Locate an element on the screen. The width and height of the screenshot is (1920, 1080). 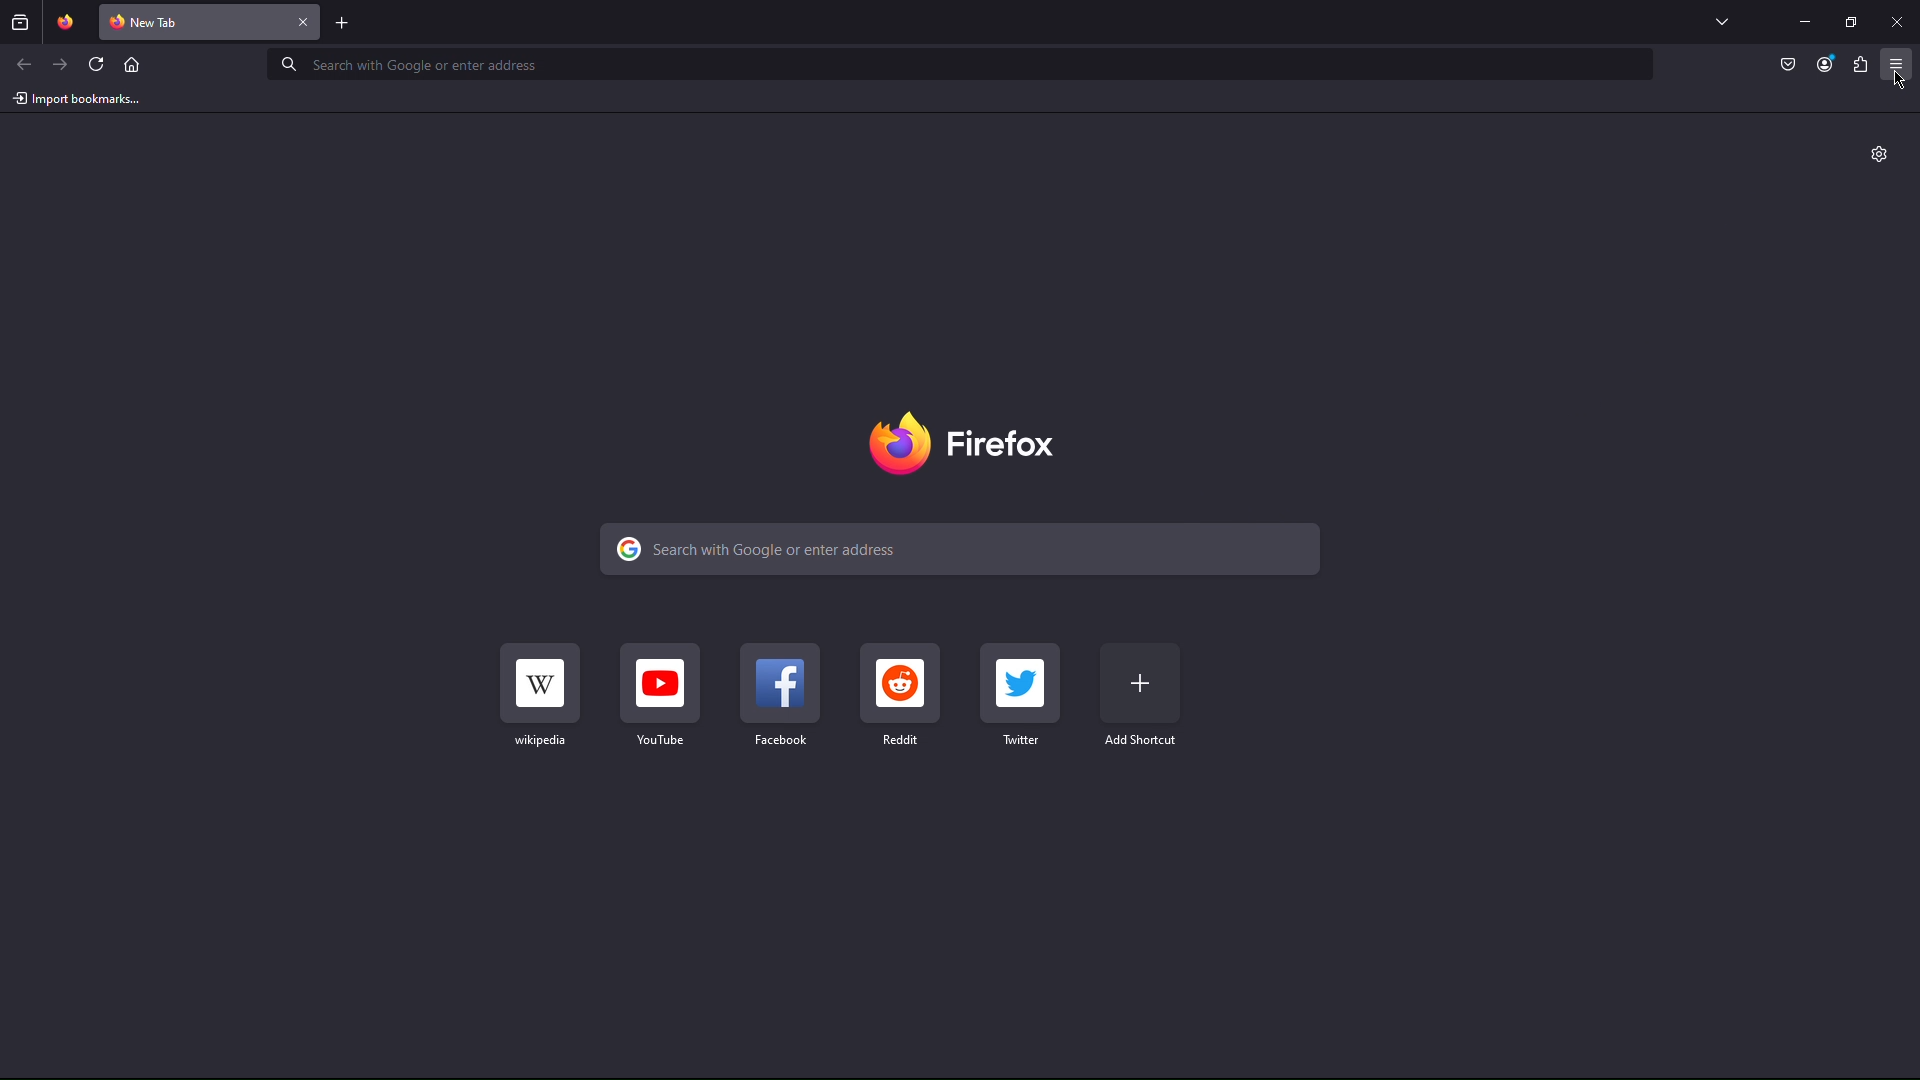
Reddit is located at coordinates (901, 695).